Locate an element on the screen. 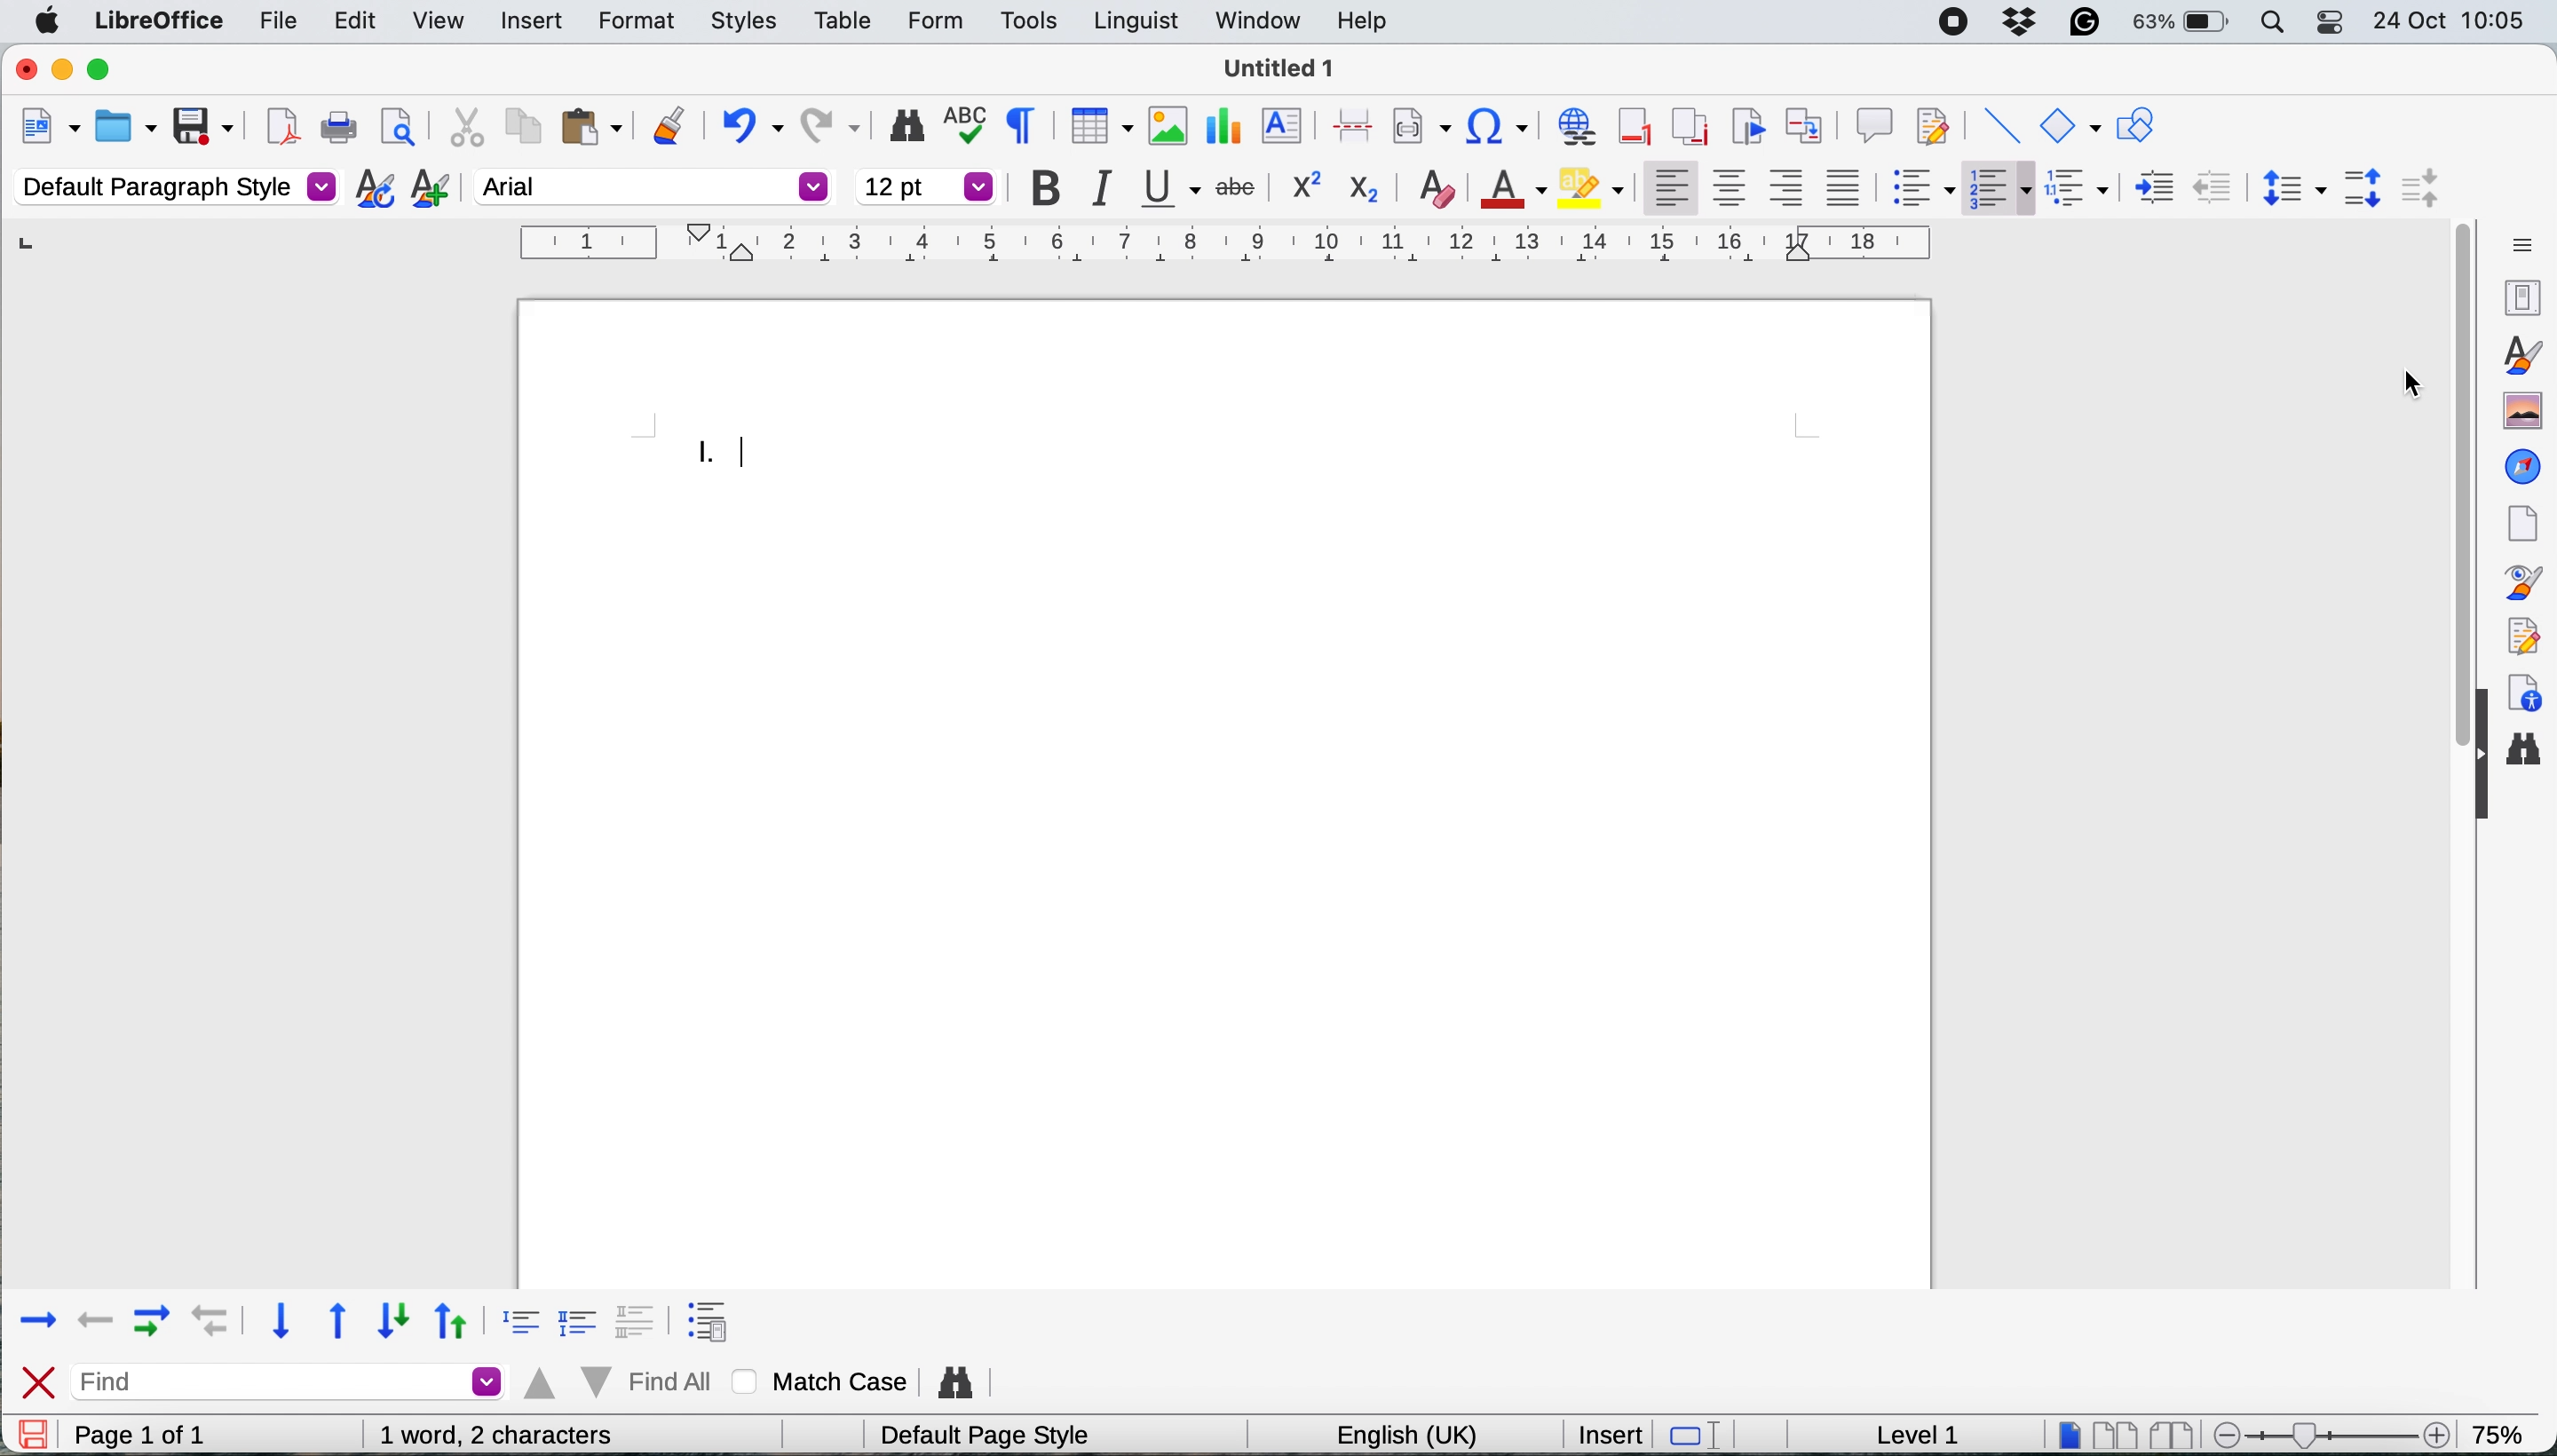 Image resolution: width=2557 pixels, height=1456 pixels. manage changes is located at coordinates (2517, 634).